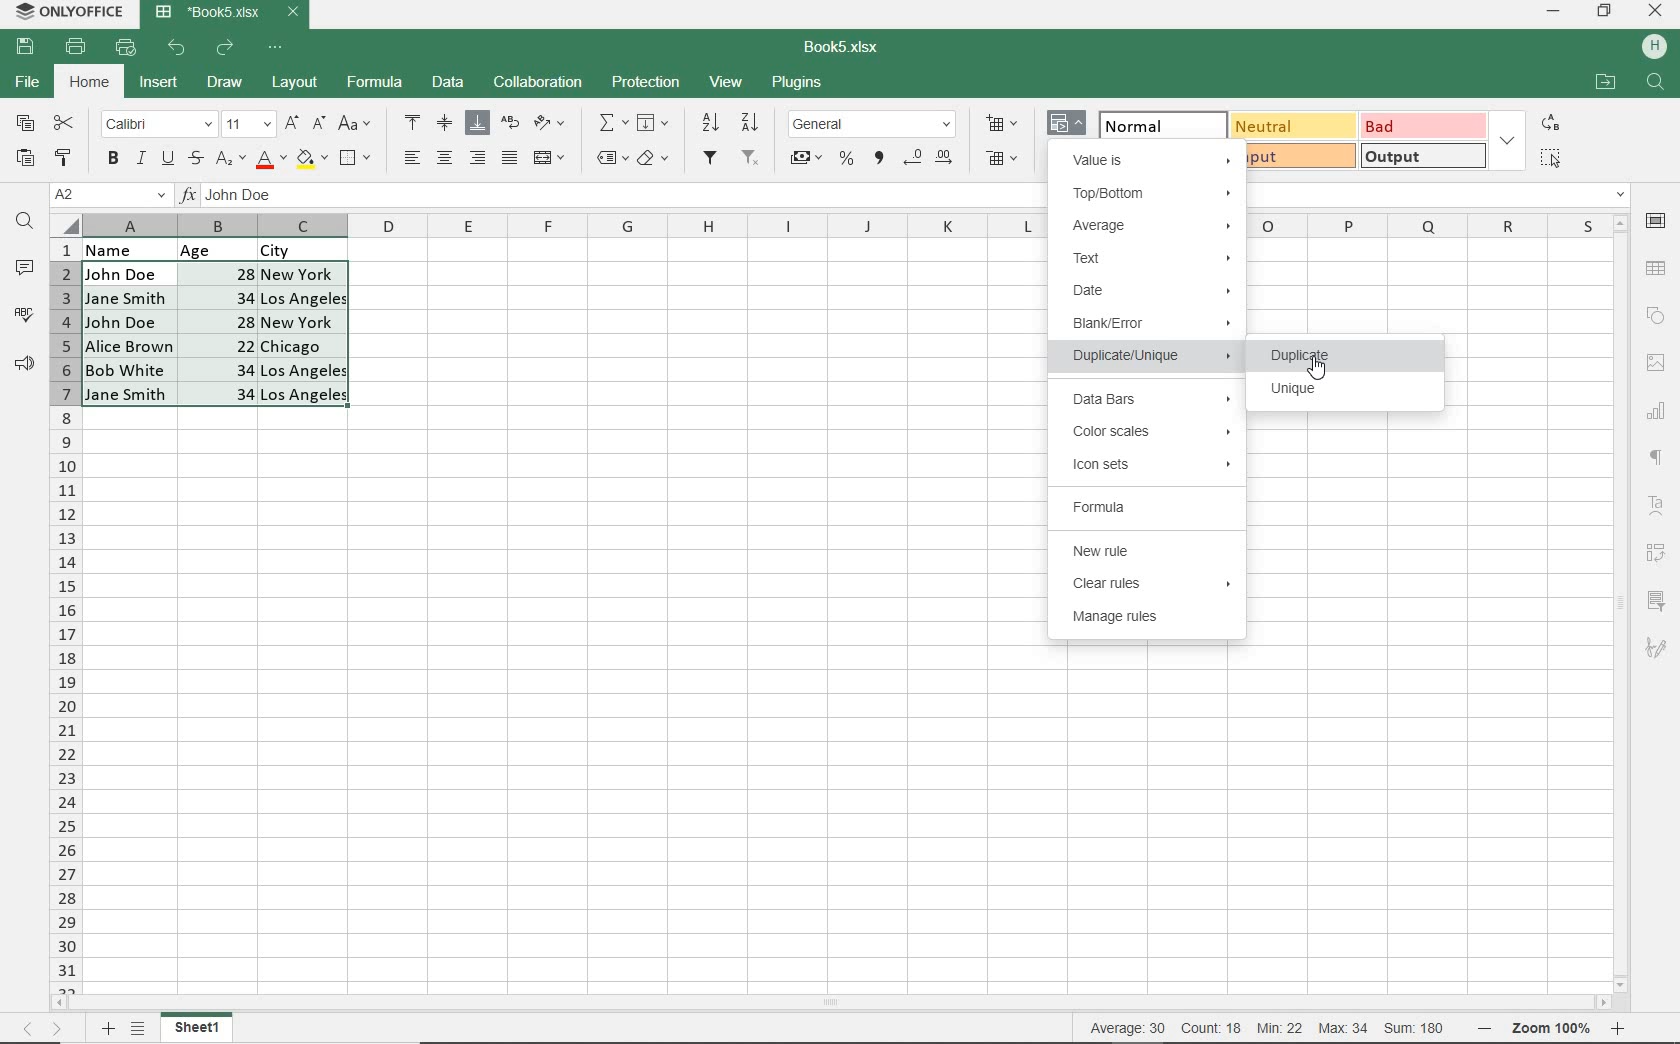 The width and height of the screenshot is (1680, 1044). Describe the element at coordinates (1290, 125) in the screenshot. I see `NEUTRAL` at that location.